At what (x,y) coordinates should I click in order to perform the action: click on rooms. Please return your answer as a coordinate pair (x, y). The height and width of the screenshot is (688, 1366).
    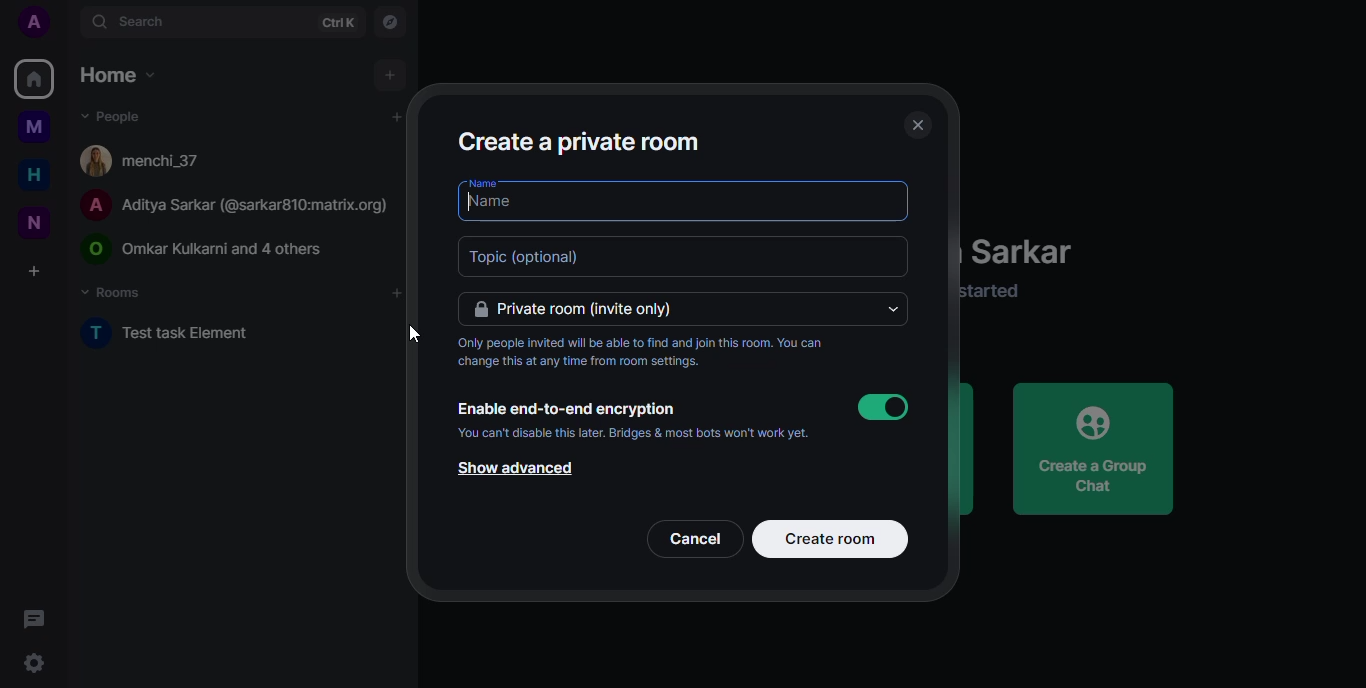
    Looking at the image, I should click on (115, 291).